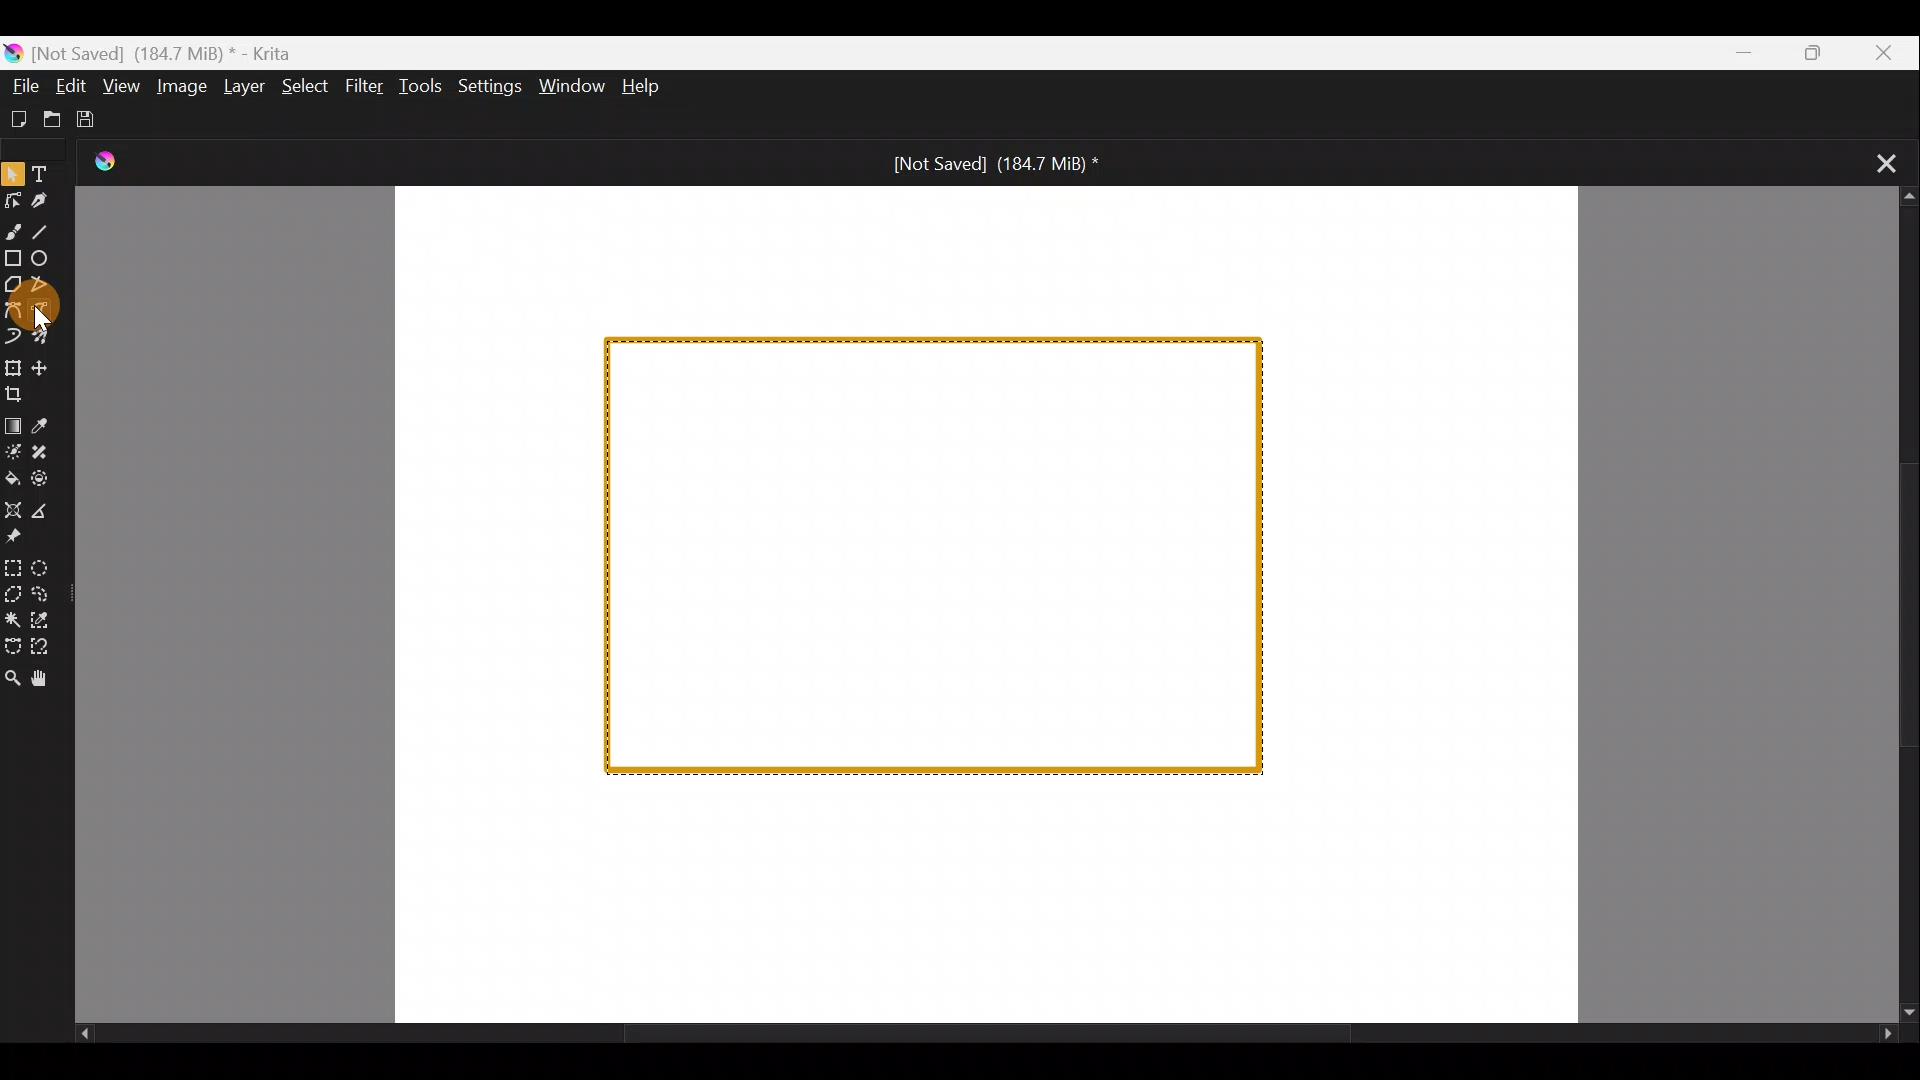 The image size is (1920, 1080). Describe the element at coordinates (12, 201) in the screenshot. I see `Edit shapes tool` at that location.